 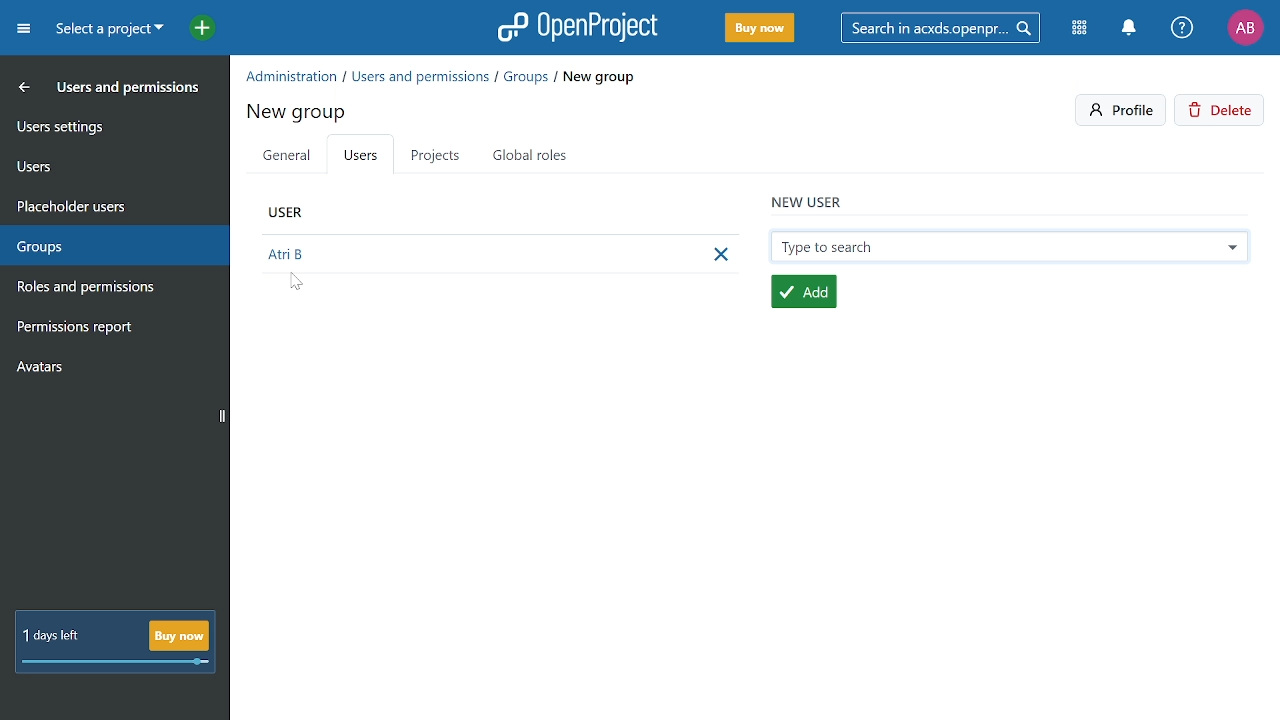 I want to click on Selected user, so click(x=982, y=248).